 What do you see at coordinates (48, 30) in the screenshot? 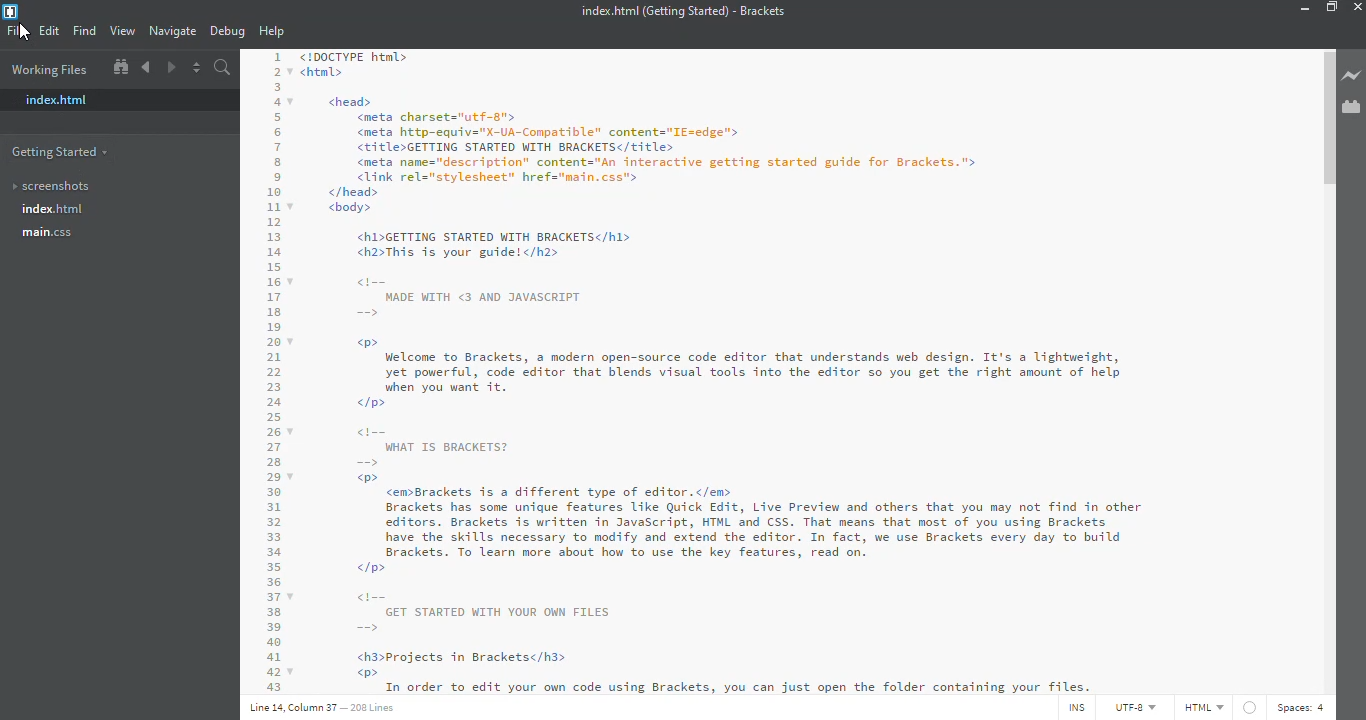
I see `edit` at bounding box center [48, 30].